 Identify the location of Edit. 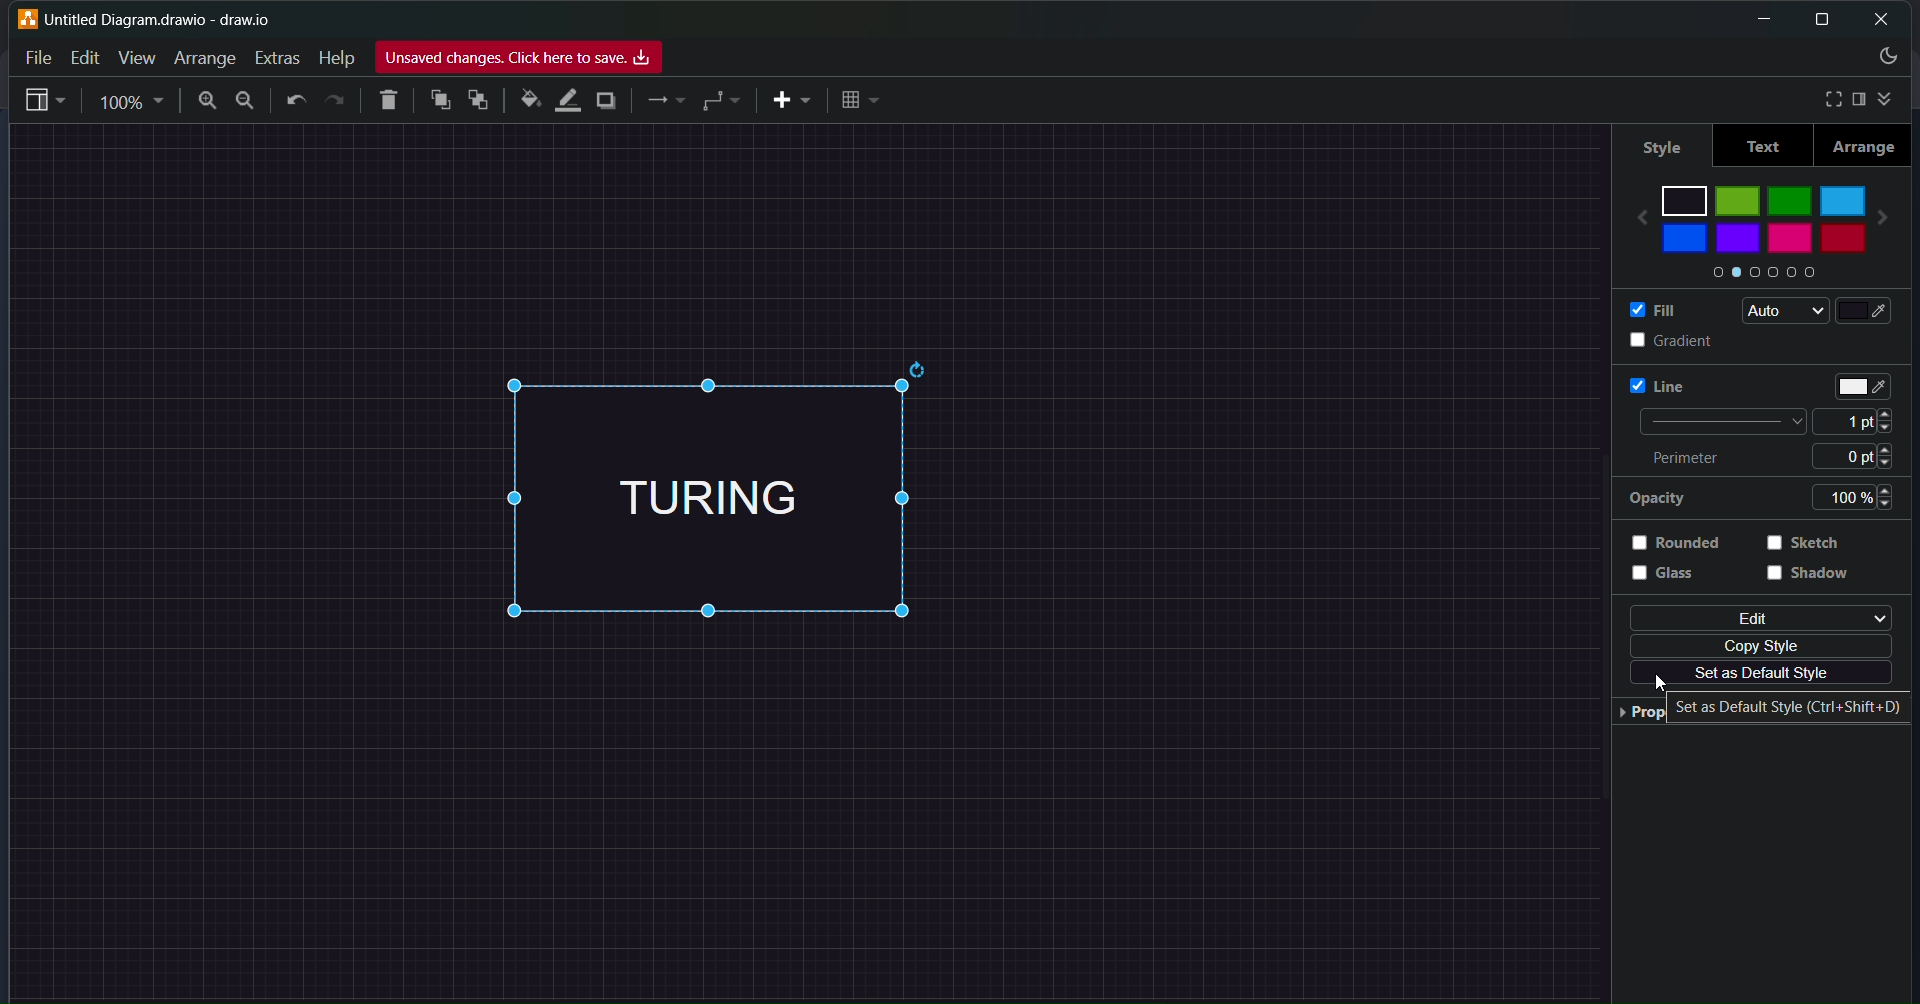
(80, 57).